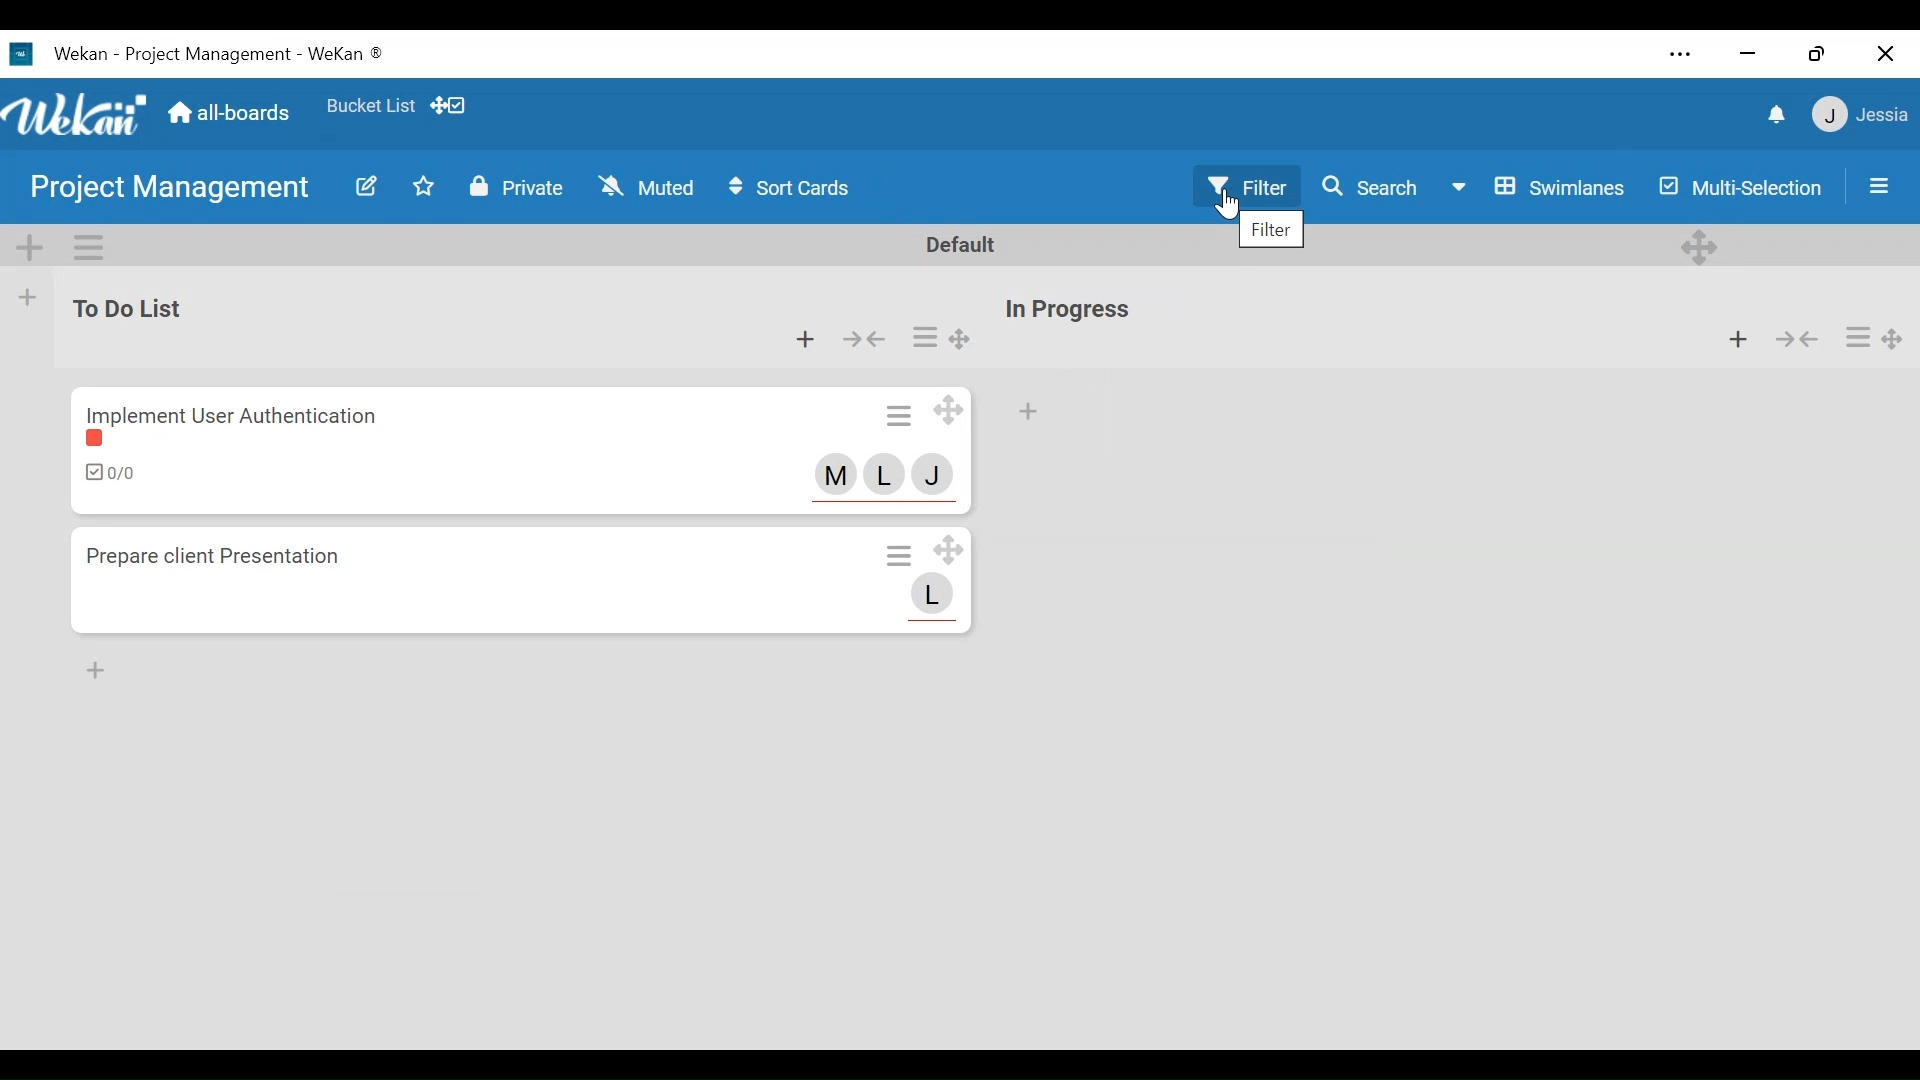 The width and height of the screenshot is (1920, 1080). What do you see at coordinates (112, 474) in the screenshot?
I see `Checklist` at bounding box center [112, 474].